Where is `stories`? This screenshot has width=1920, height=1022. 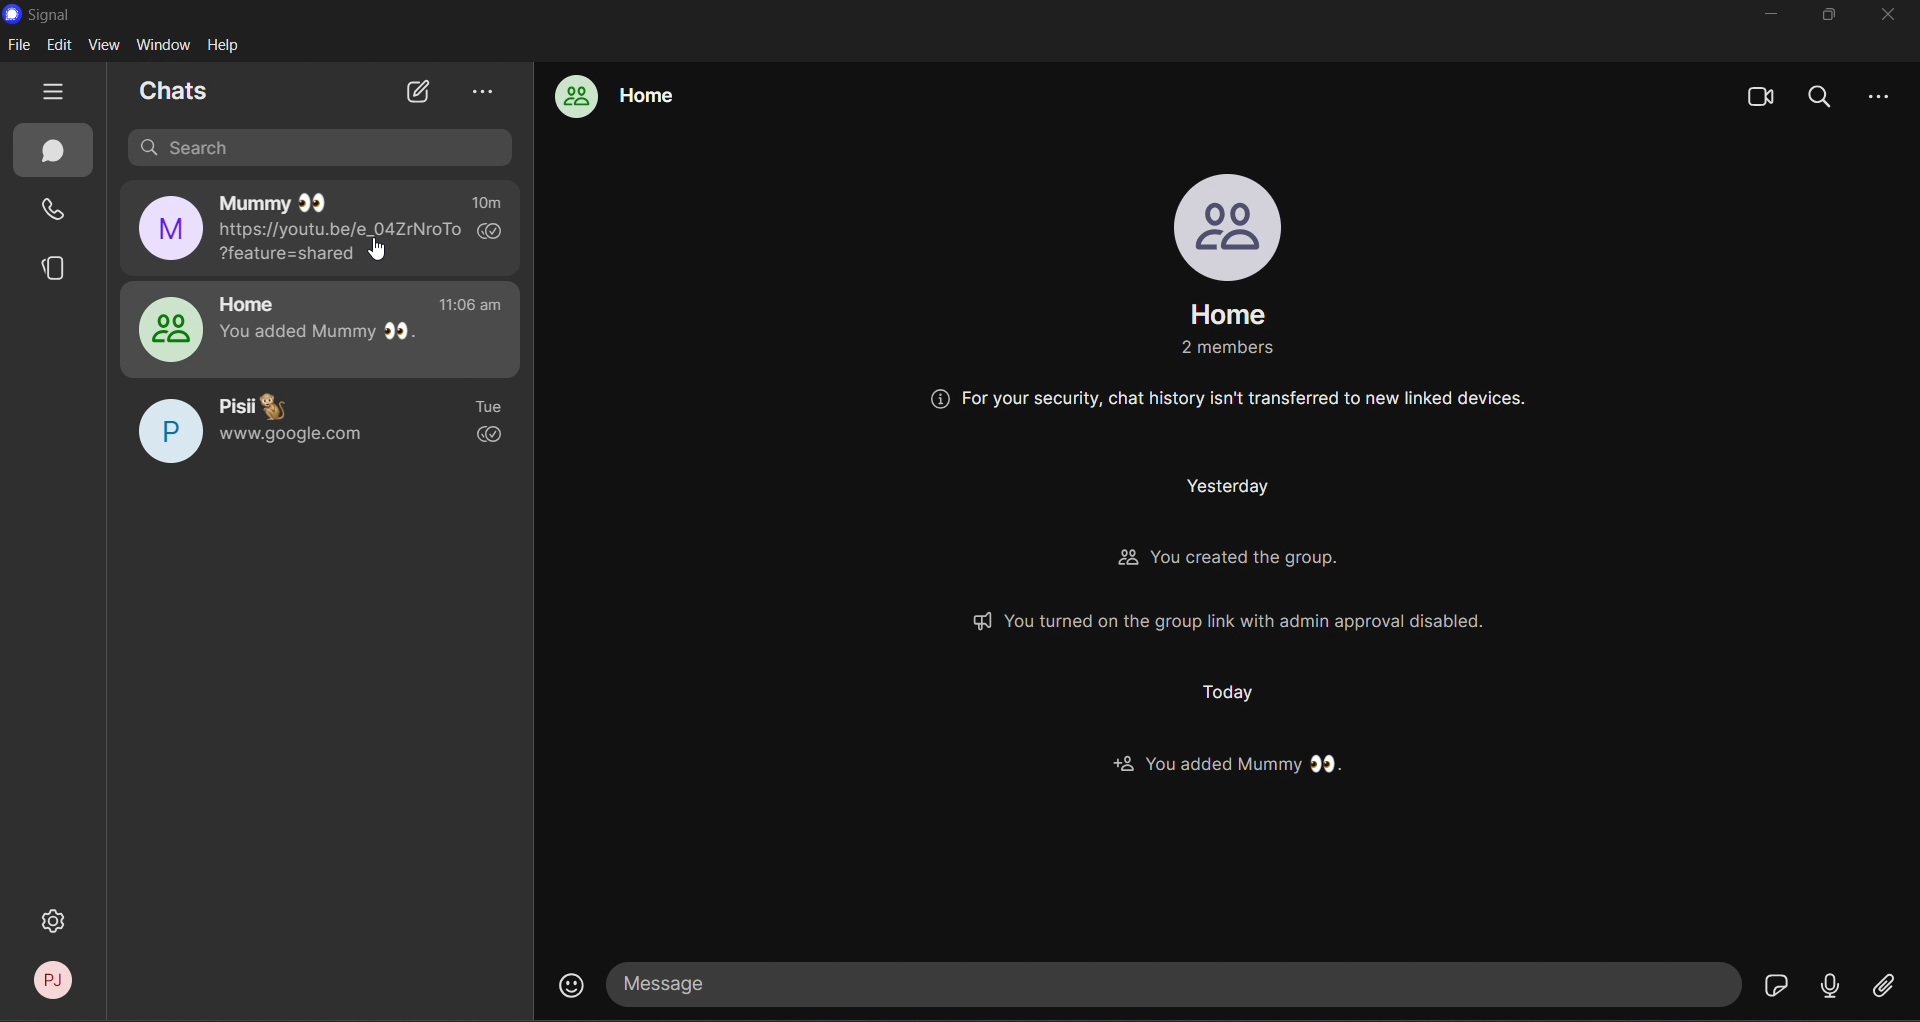 stories is located at coordinates (55, 265).